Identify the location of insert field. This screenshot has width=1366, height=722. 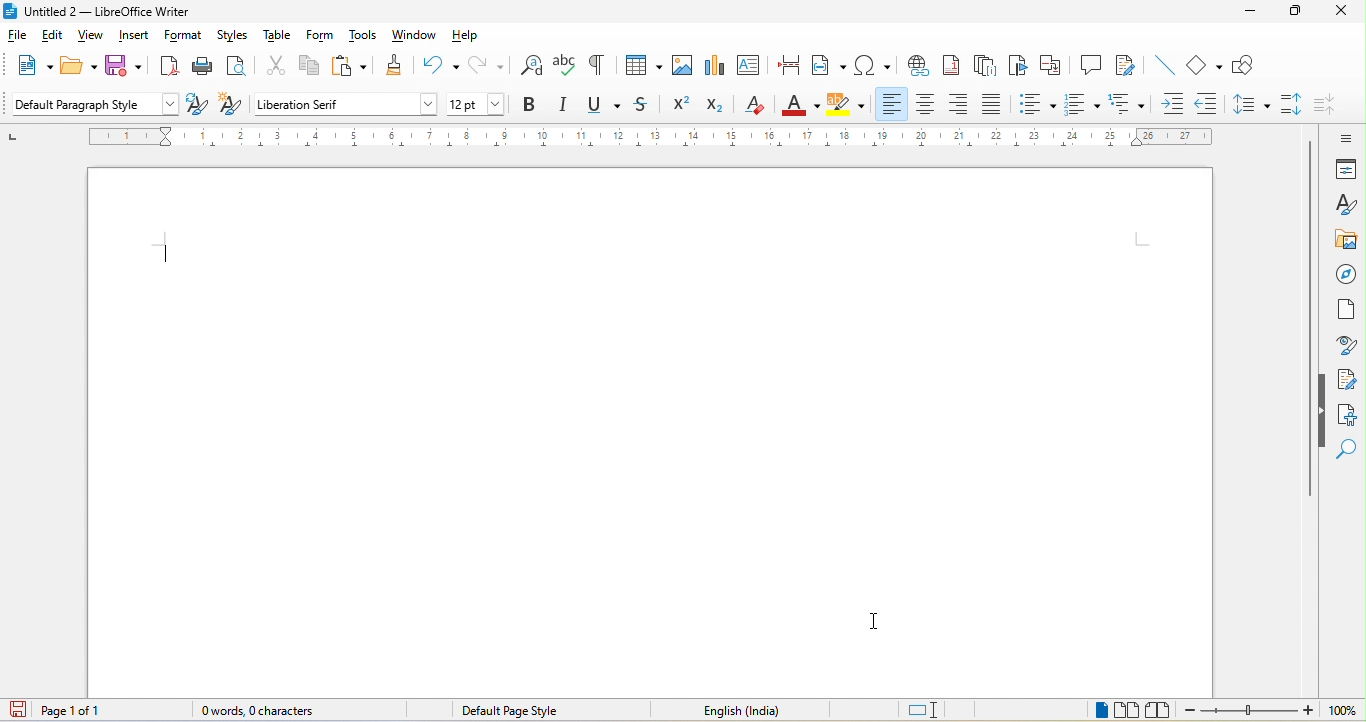
(828, 66).